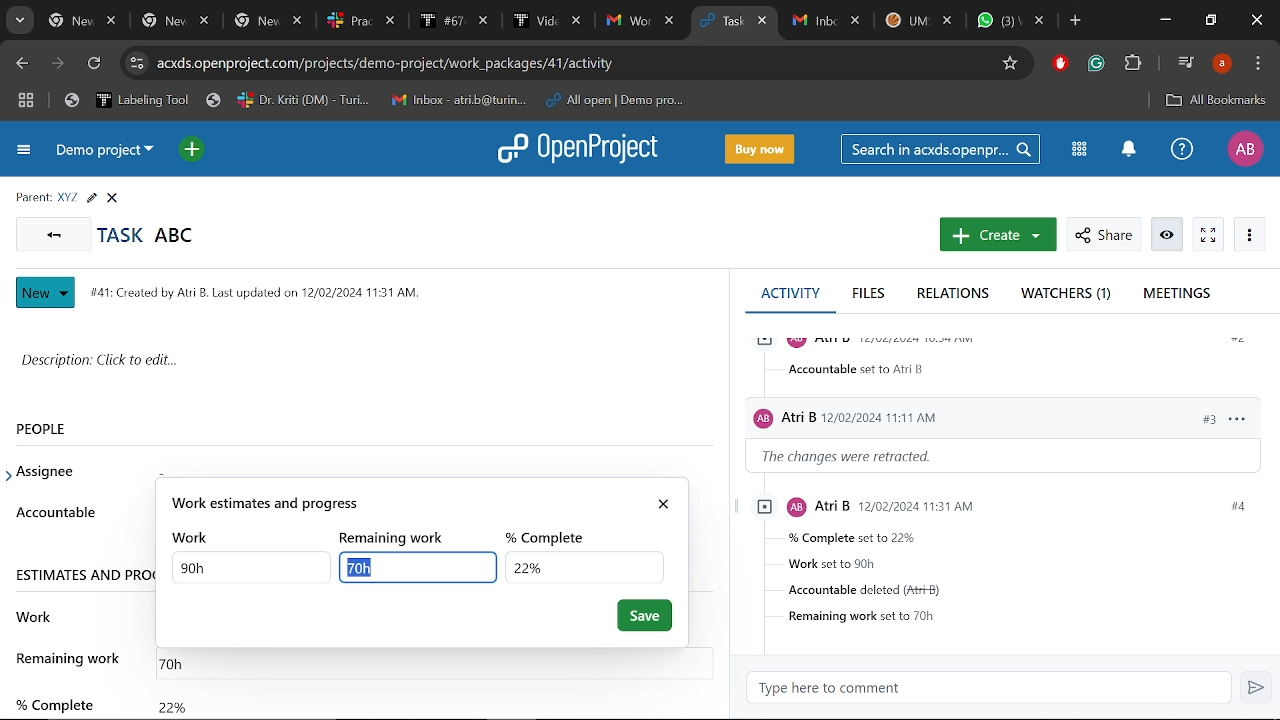 This screenshot has height=720, width=1280. I want to click on Close, so click(1254, 21).